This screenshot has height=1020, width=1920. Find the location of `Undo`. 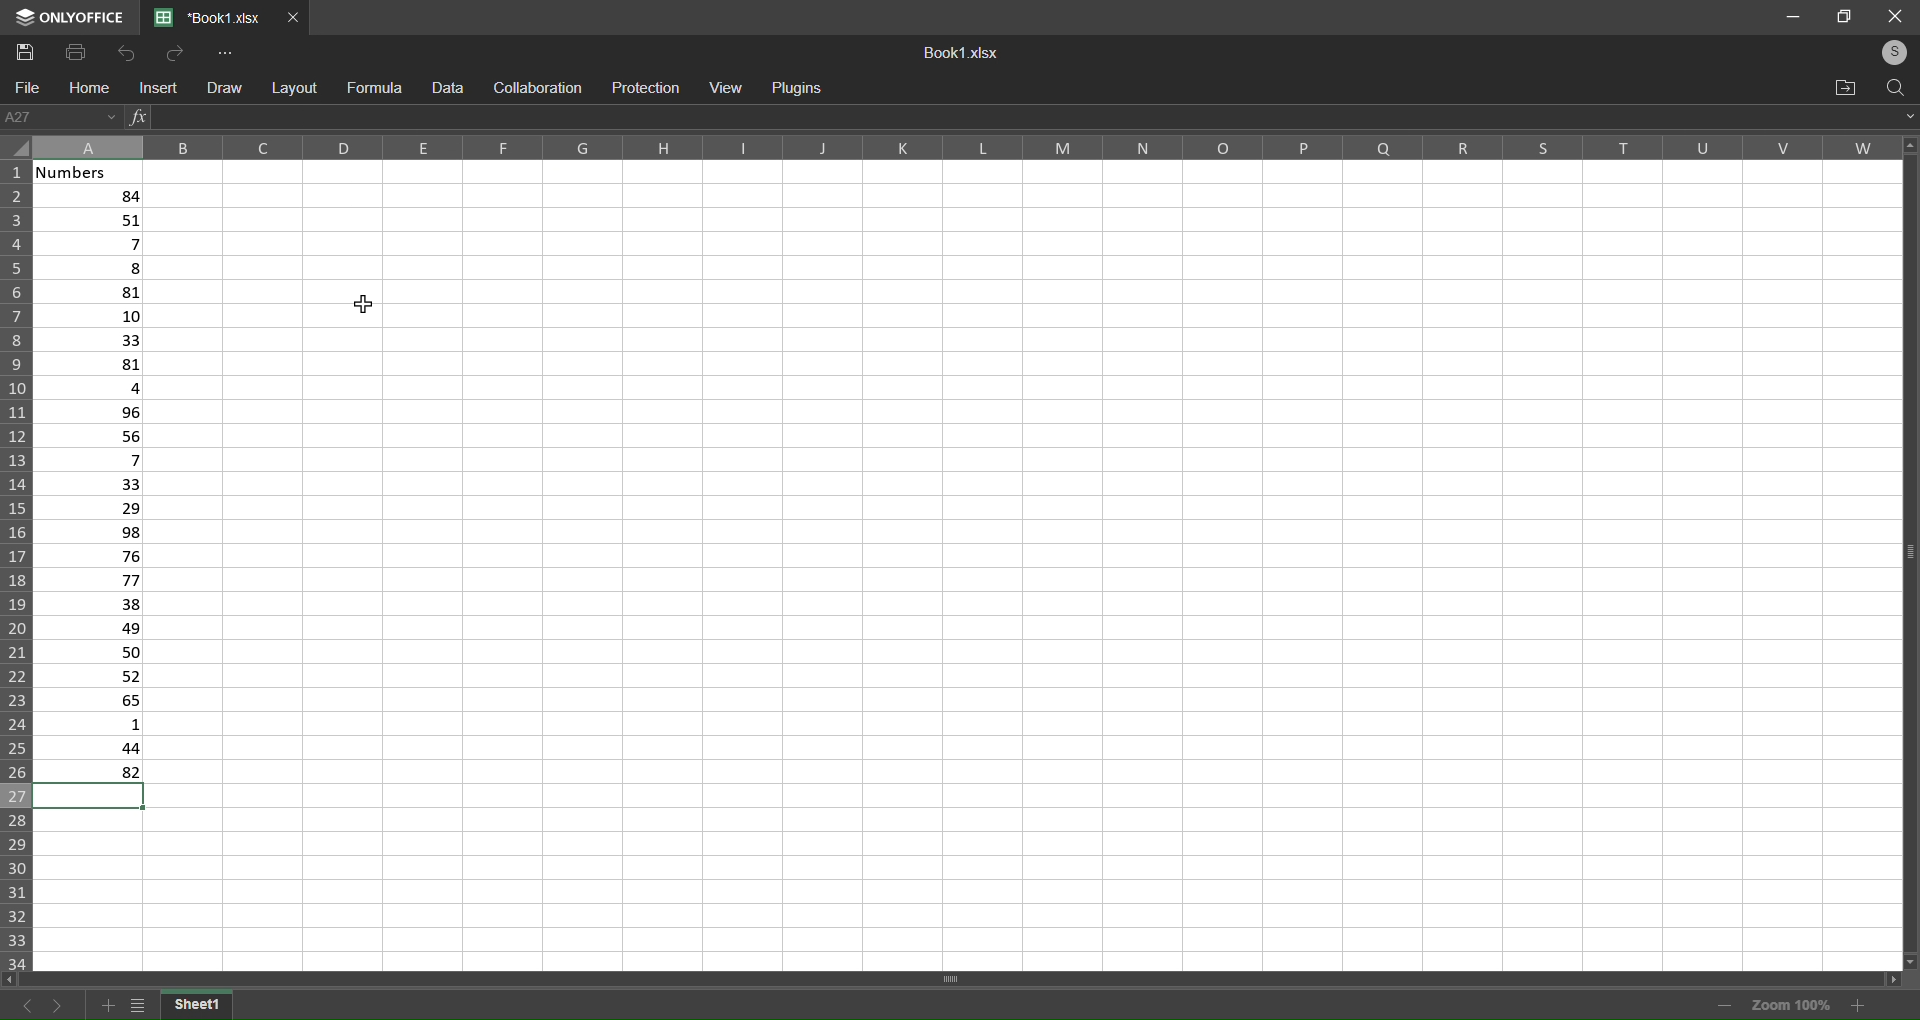

Undo is located at coordinates (124, 55).